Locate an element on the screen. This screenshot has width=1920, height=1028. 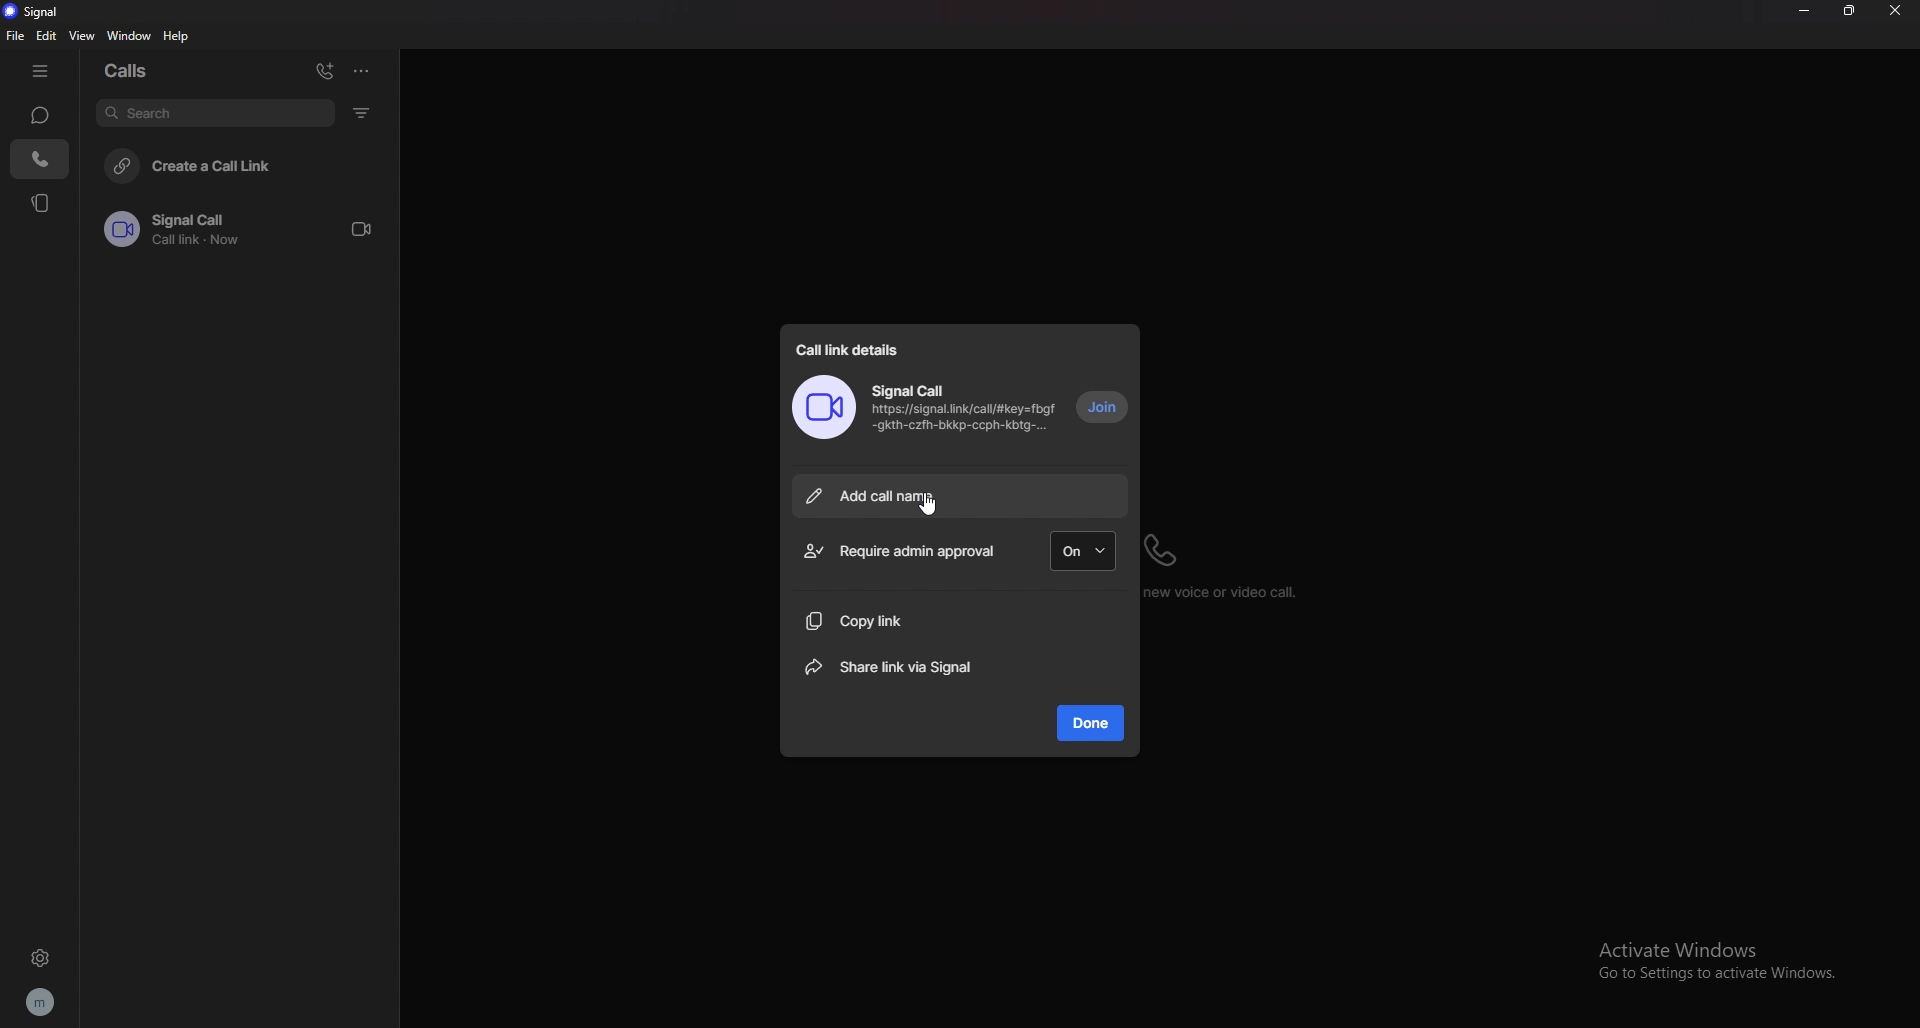
window is located at coordinates (133, 36).